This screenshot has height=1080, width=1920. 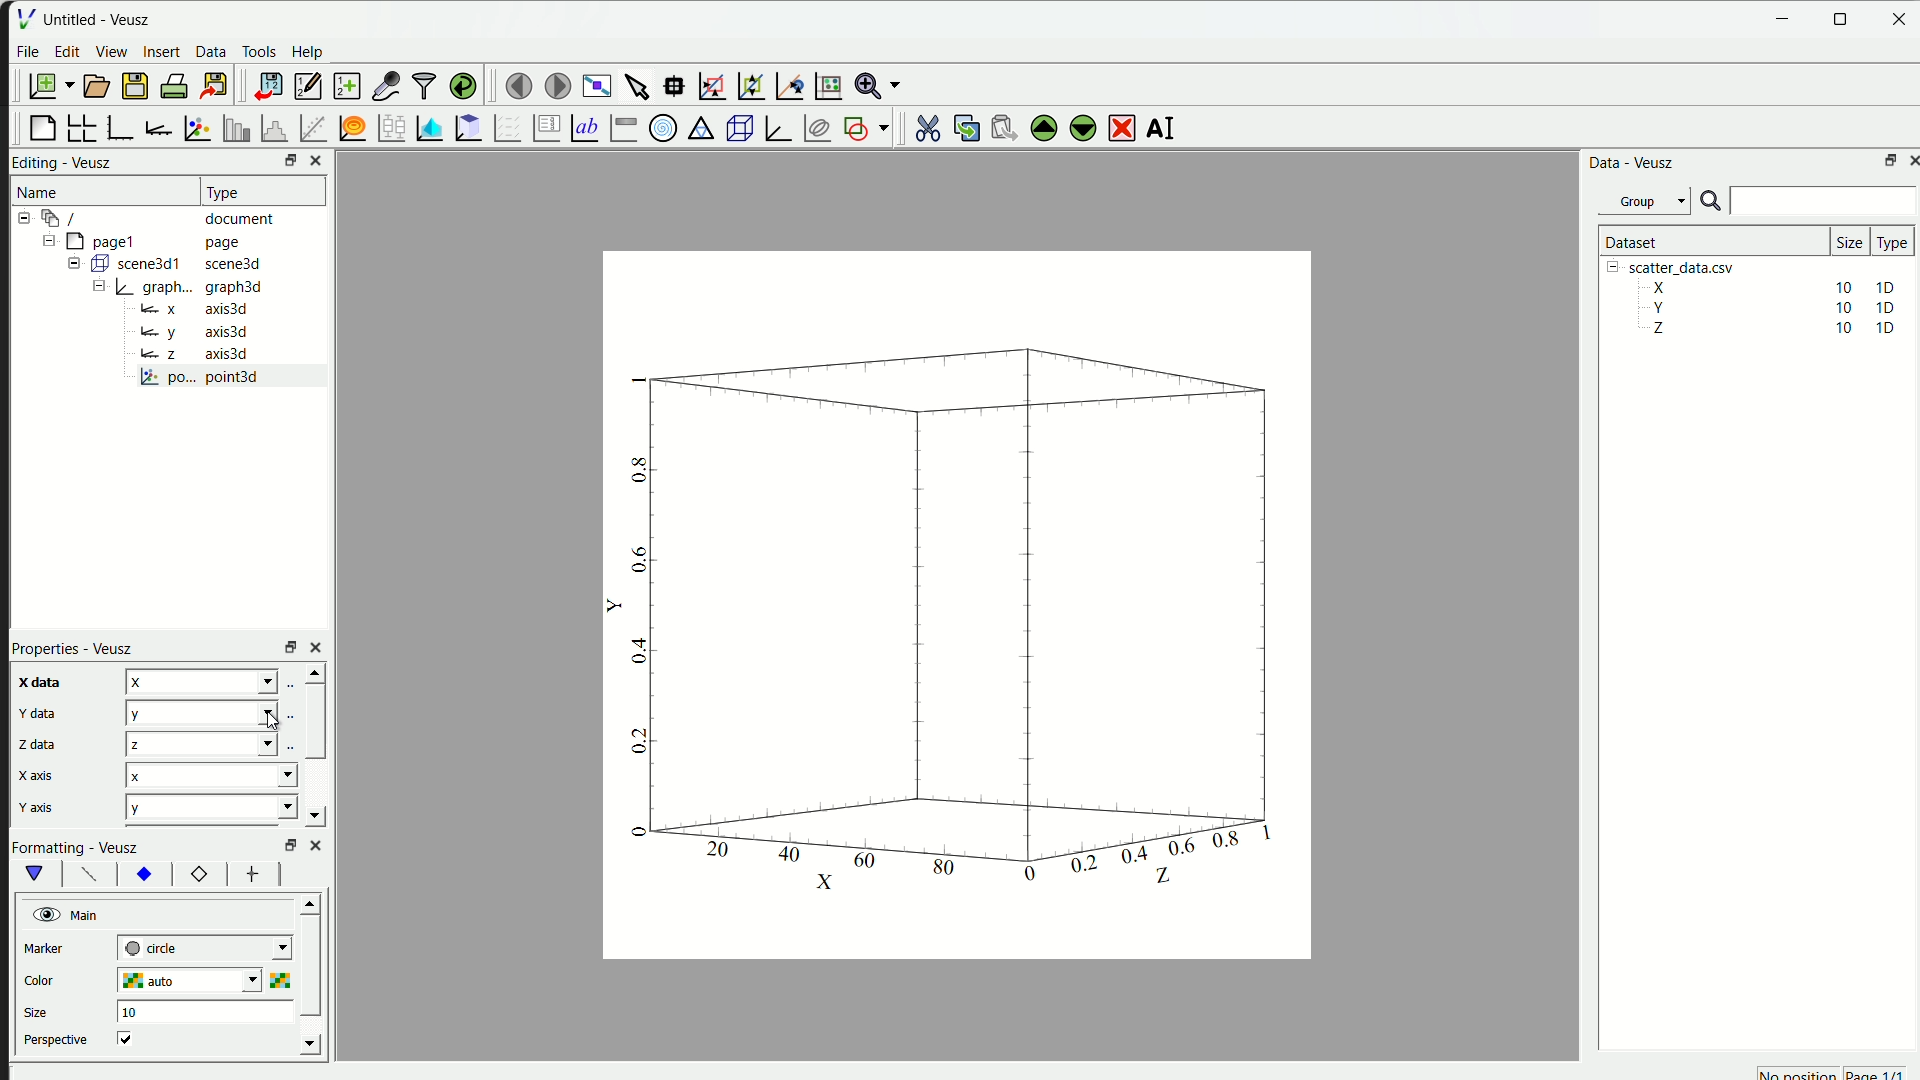 I want to click on X 10 10, so click(x=1766, y=286).